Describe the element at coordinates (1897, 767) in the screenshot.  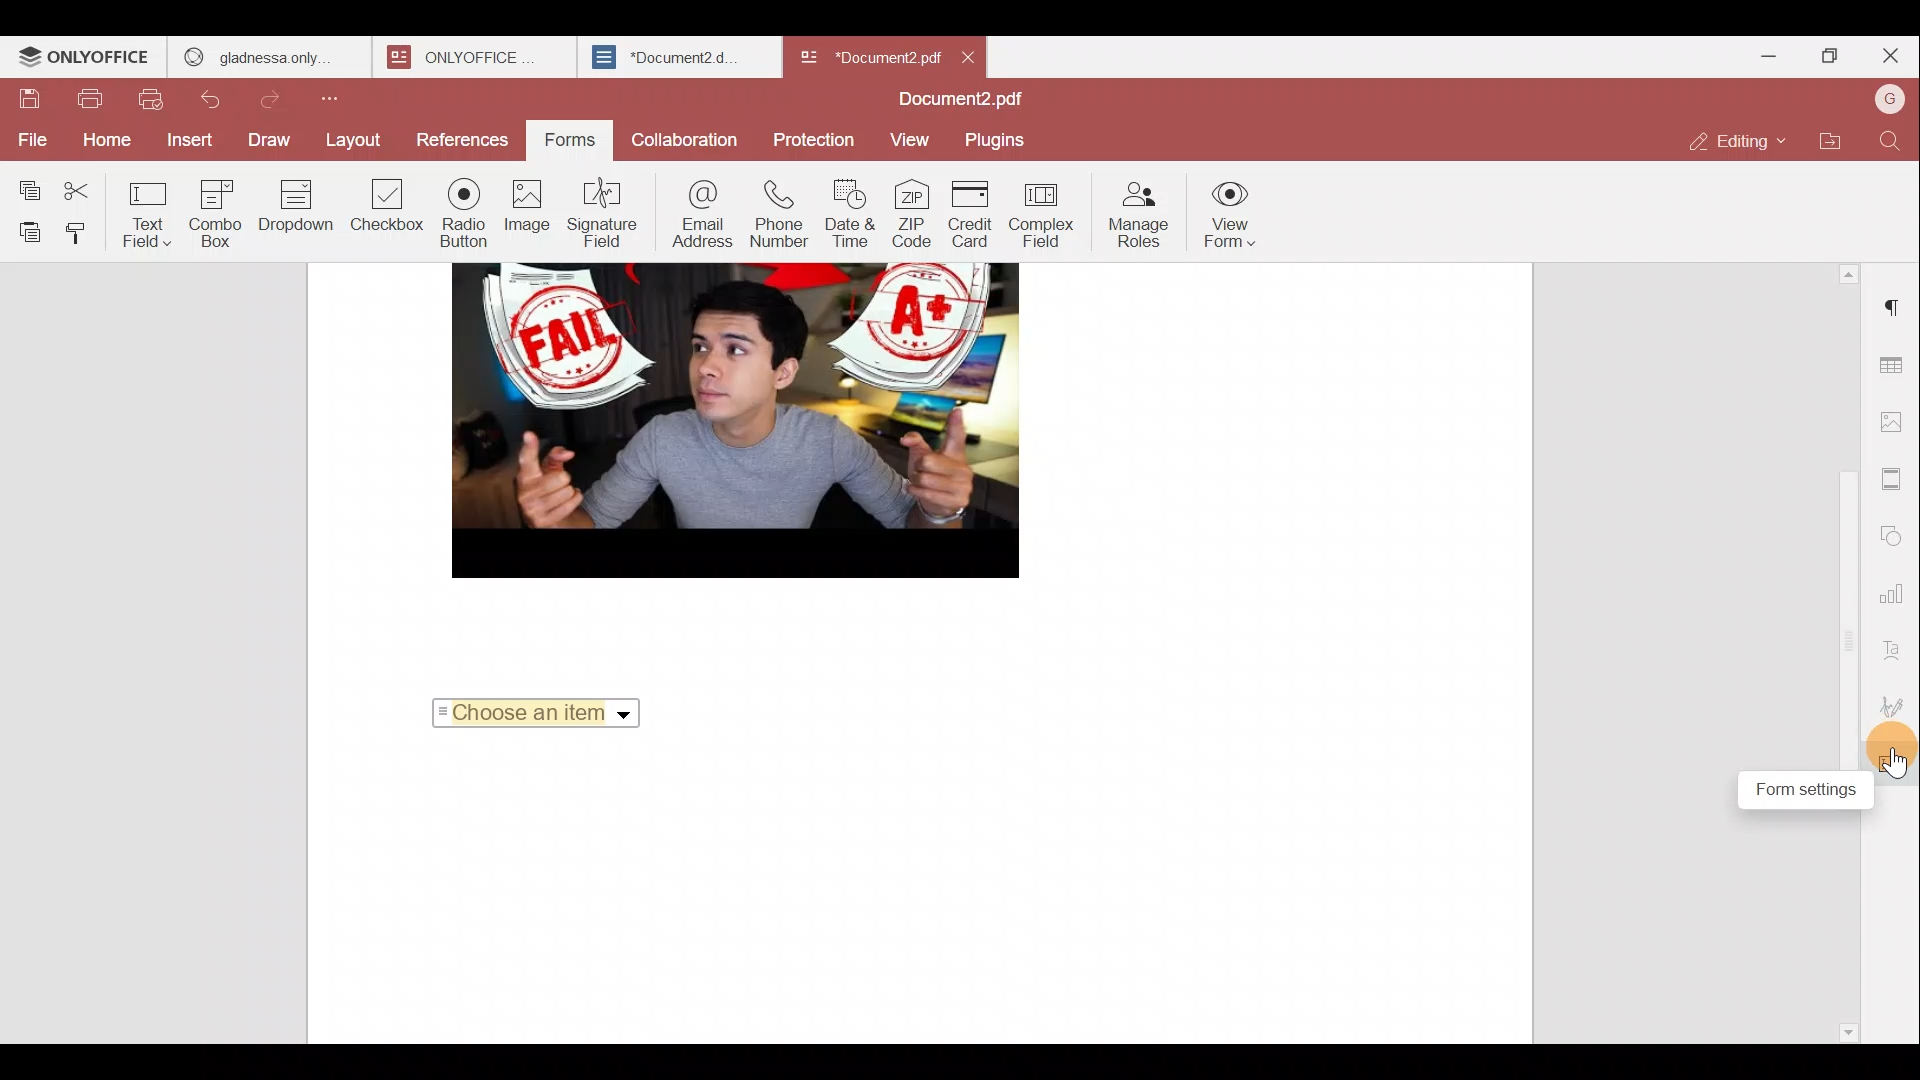
I see `Cursor` at that location.